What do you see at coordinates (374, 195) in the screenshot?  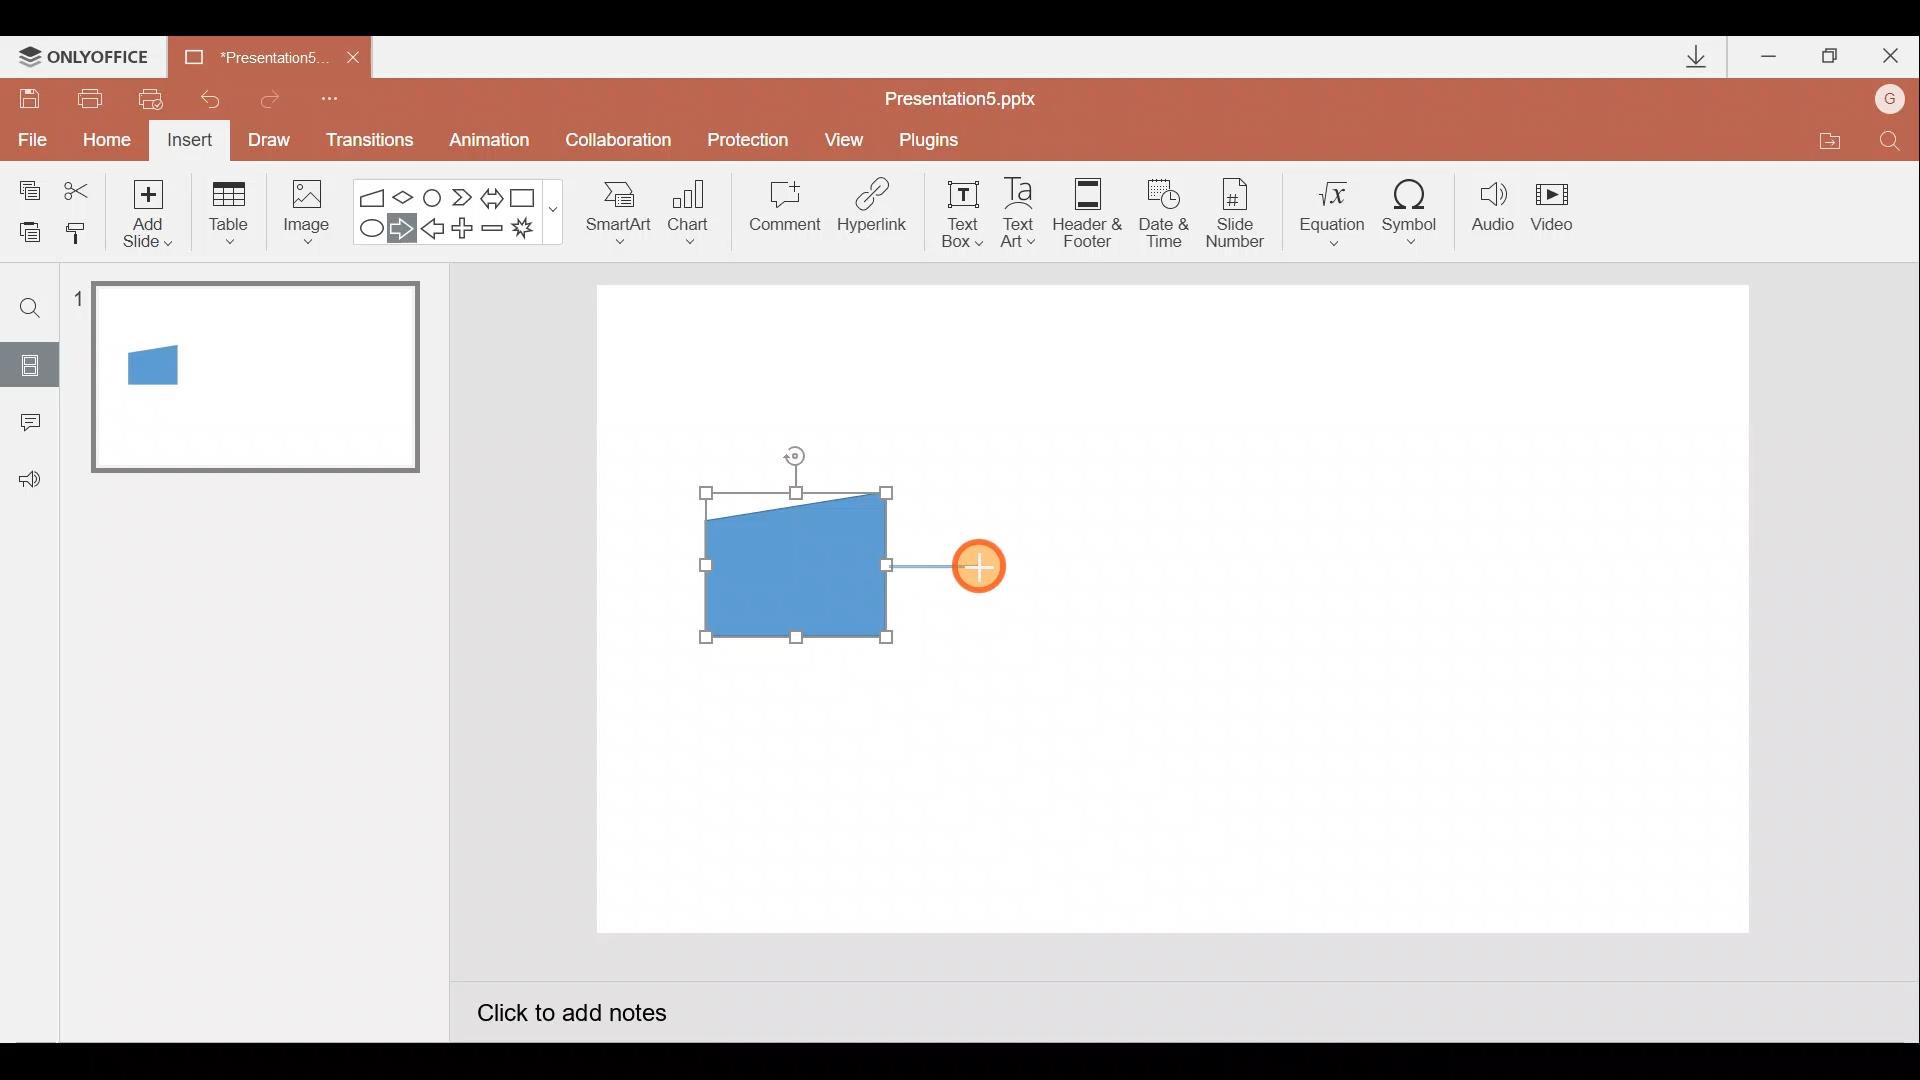 I see `Flowchart - manual input` at bounding box center [374, 195].